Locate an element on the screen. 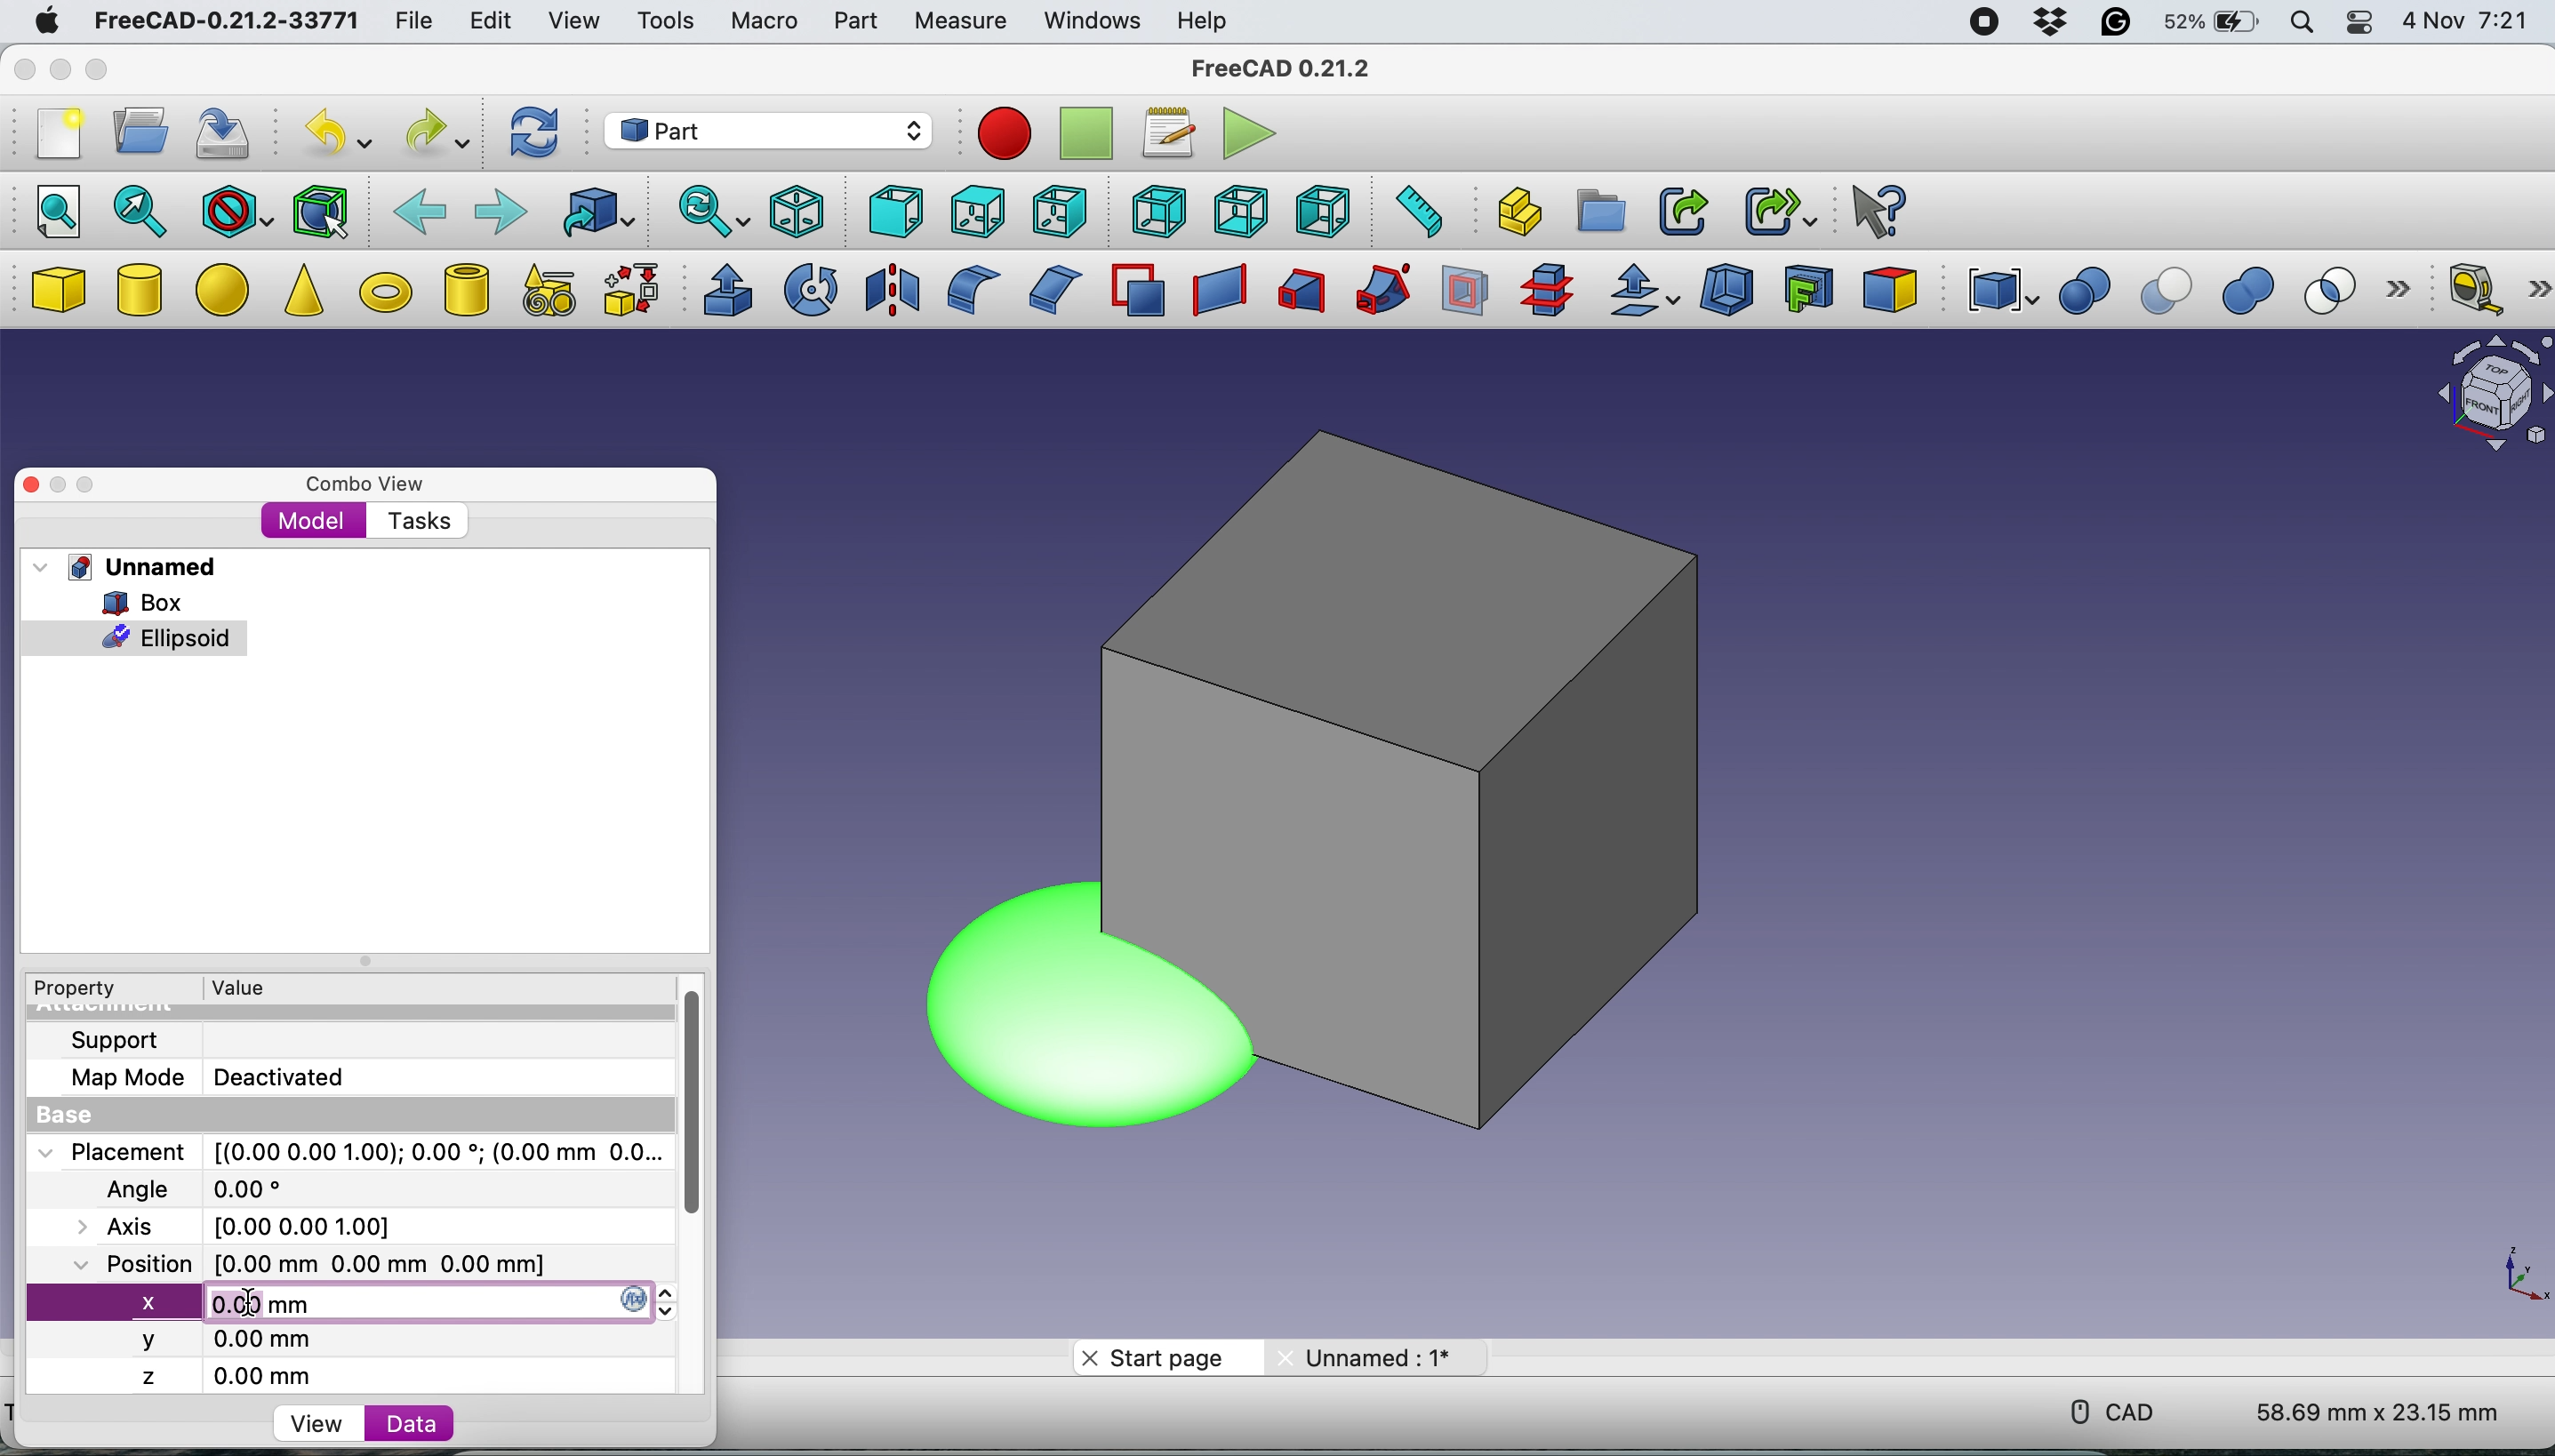 The height and width of the screenshot is (1456, 2555). minimise is located at coordinates (61, 485).